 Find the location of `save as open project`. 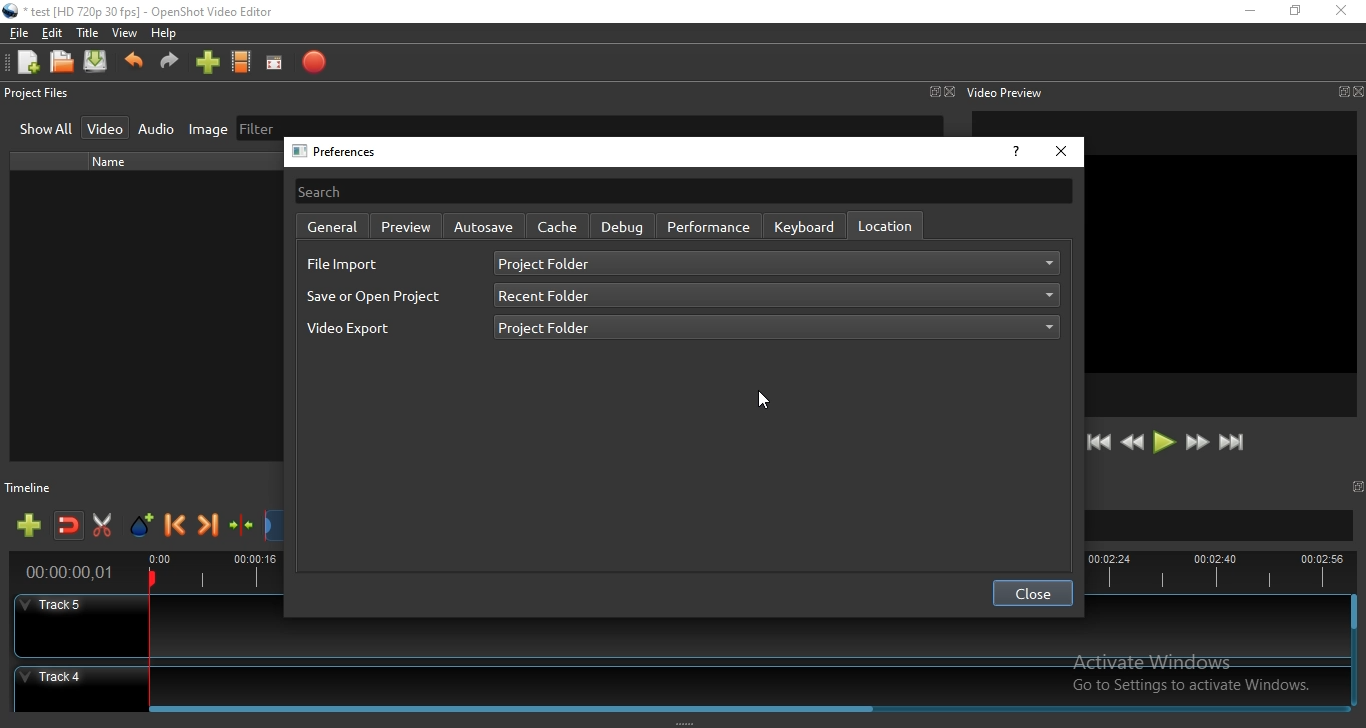

save as open project is located at coordinates (374, 296).